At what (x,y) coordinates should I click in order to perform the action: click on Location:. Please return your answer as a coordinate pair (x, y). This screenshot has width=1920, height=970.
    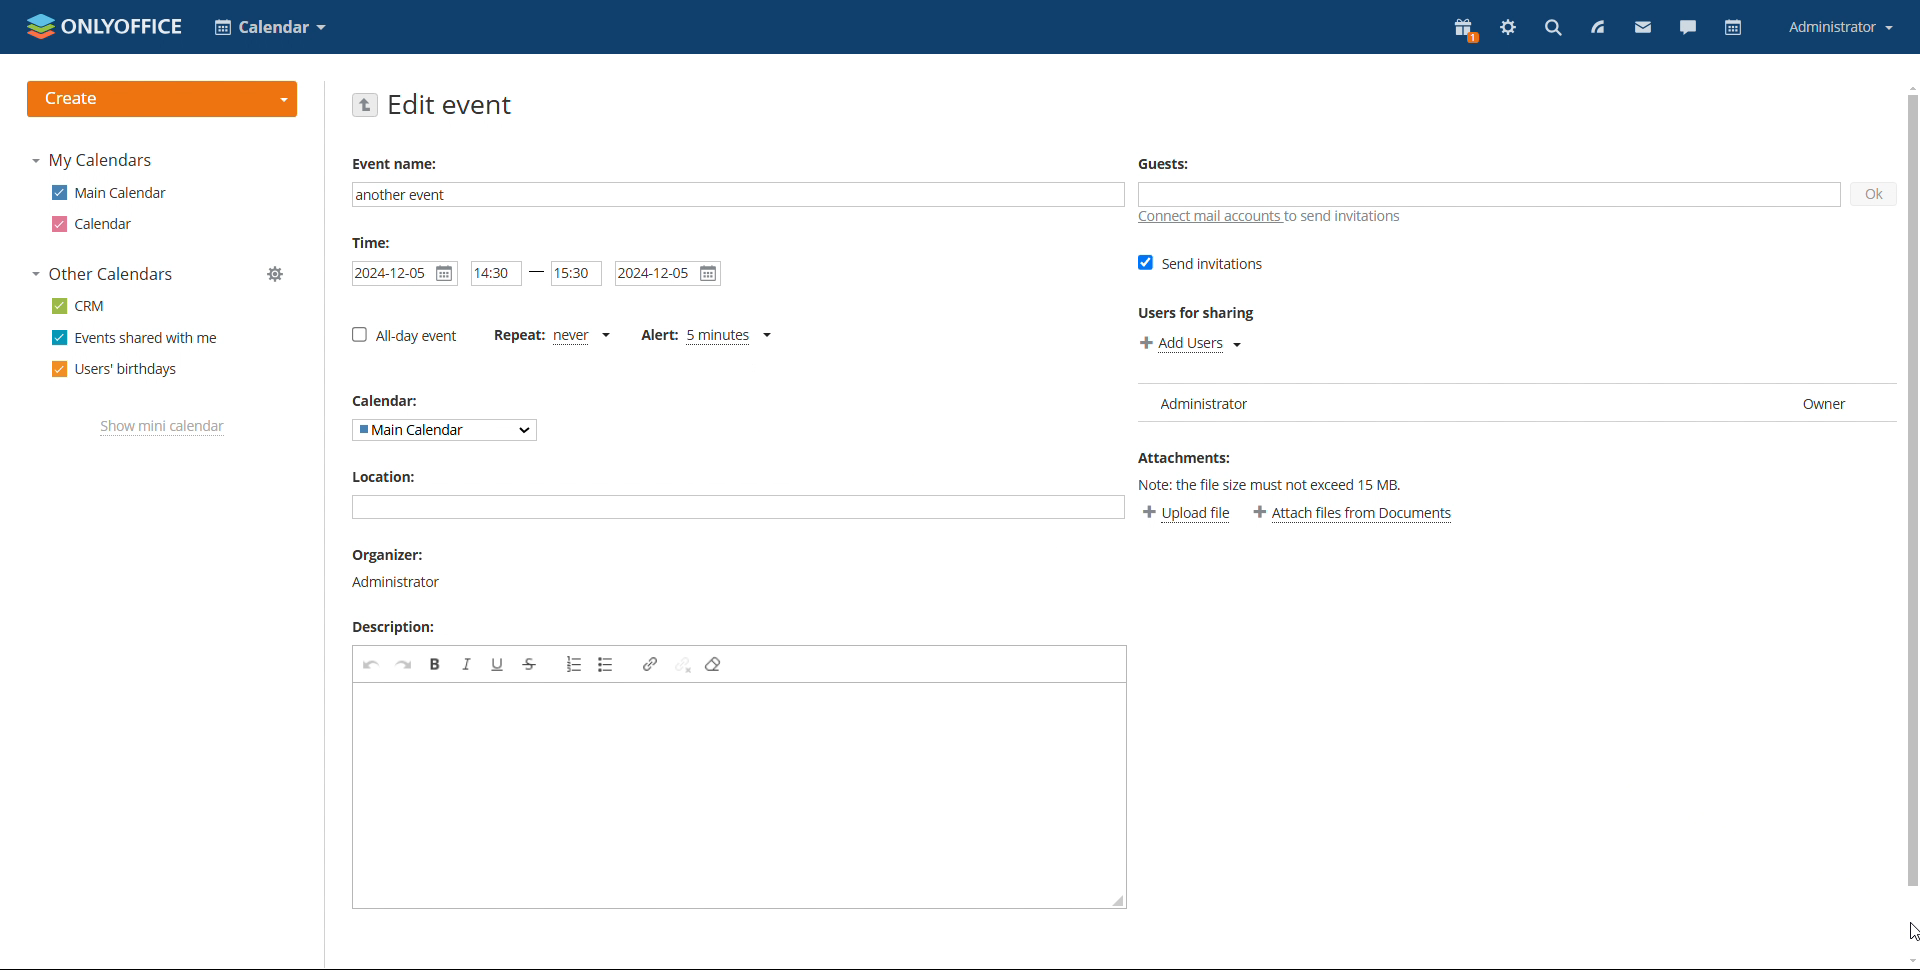
    Looking at the image, I should click on (382, 476).